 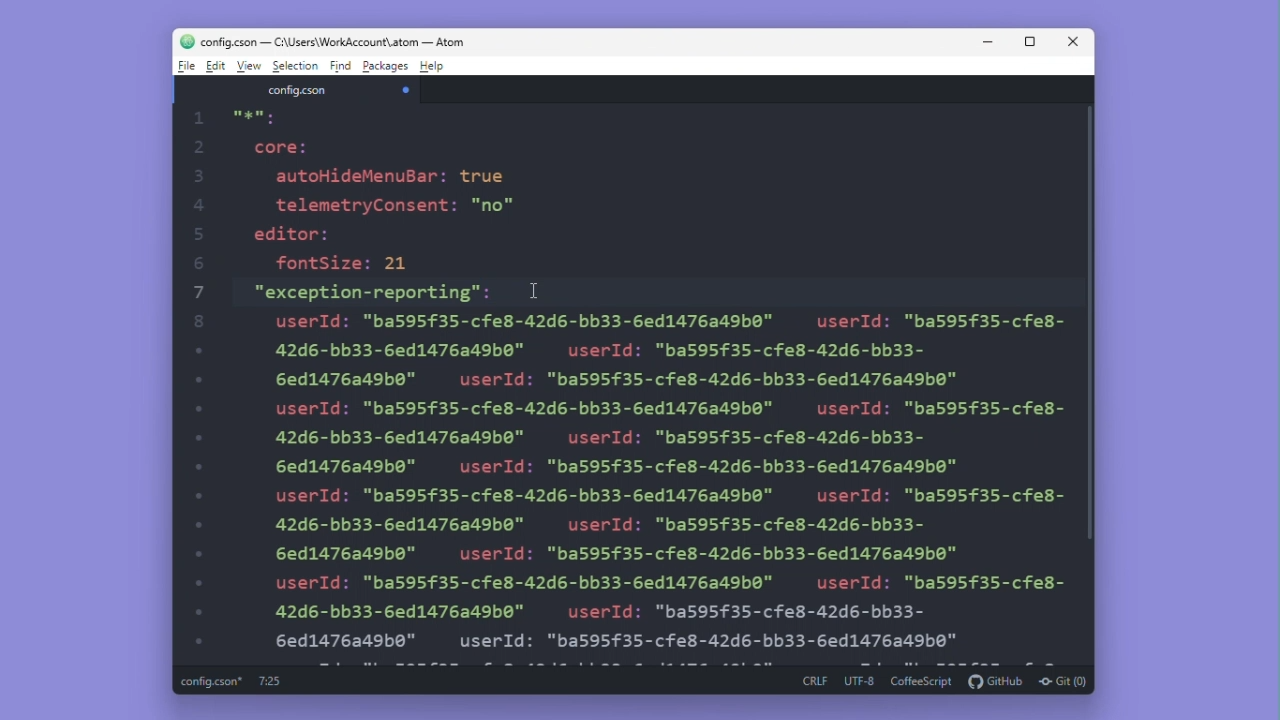 I want to click on View, so click(x=250, y=66).